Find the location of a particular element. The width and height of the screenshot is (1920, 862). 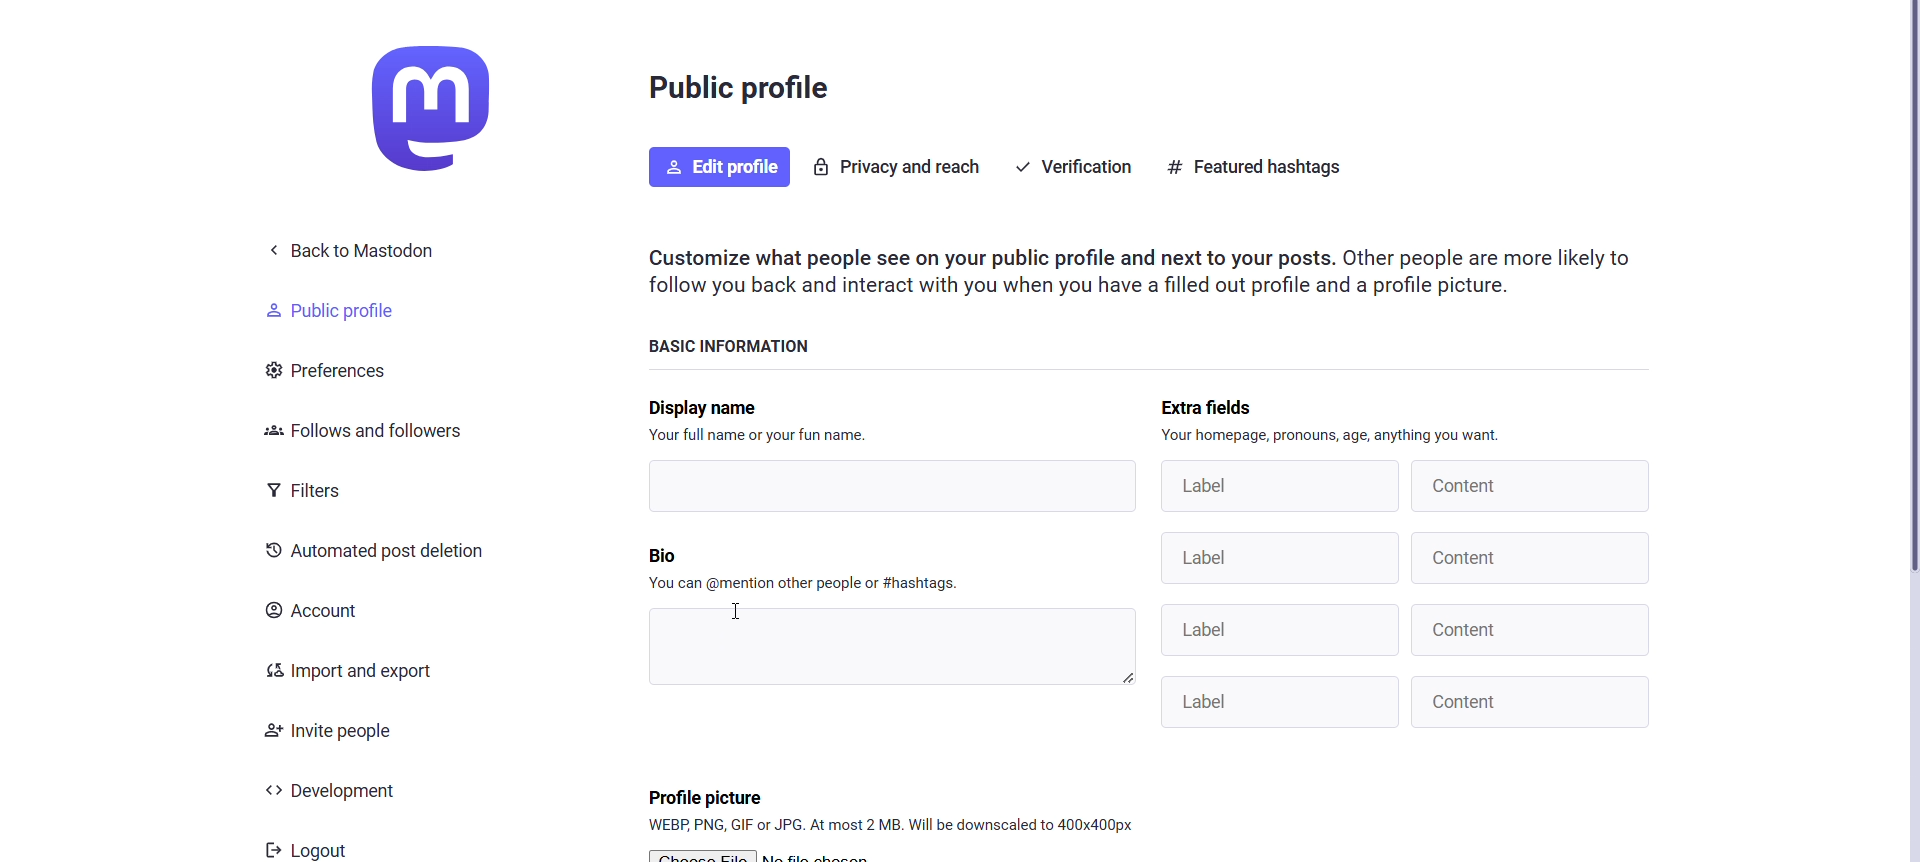

Privacy and Reach is located at coordinates (900, 165).